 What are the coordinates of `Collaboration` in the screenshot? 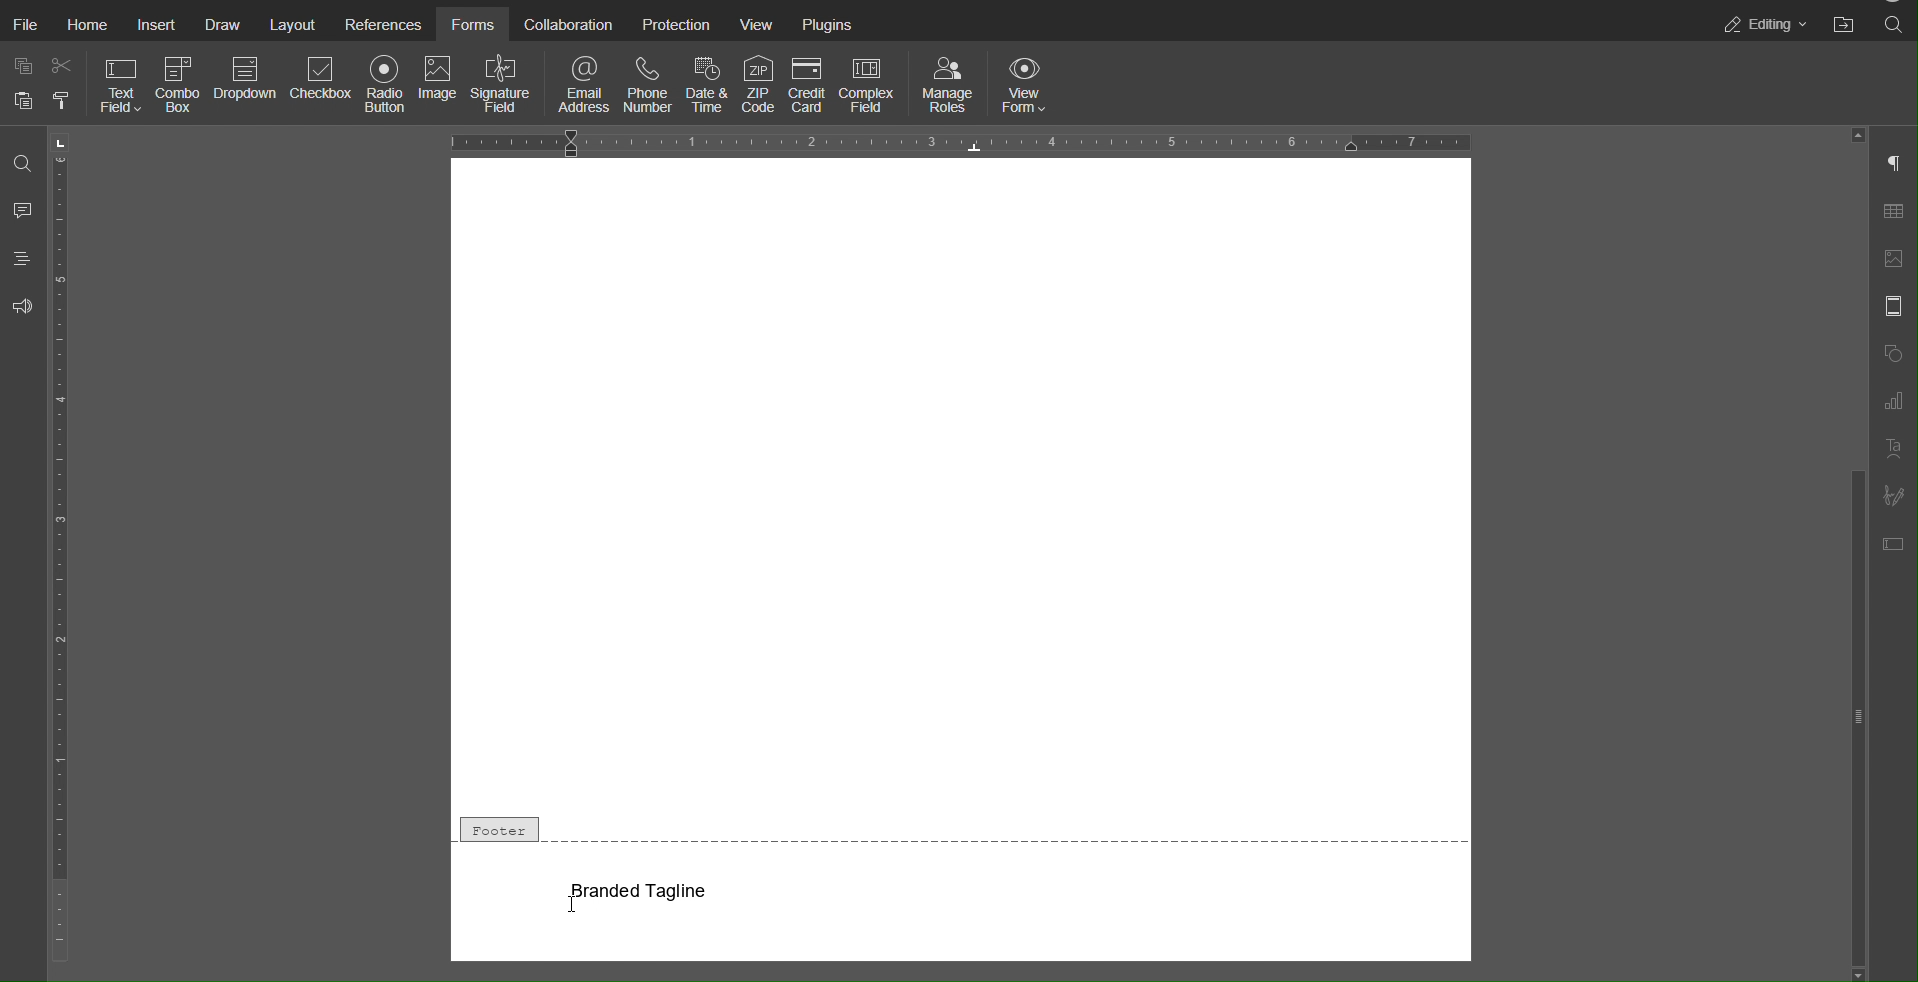 It's located at (565, 22).